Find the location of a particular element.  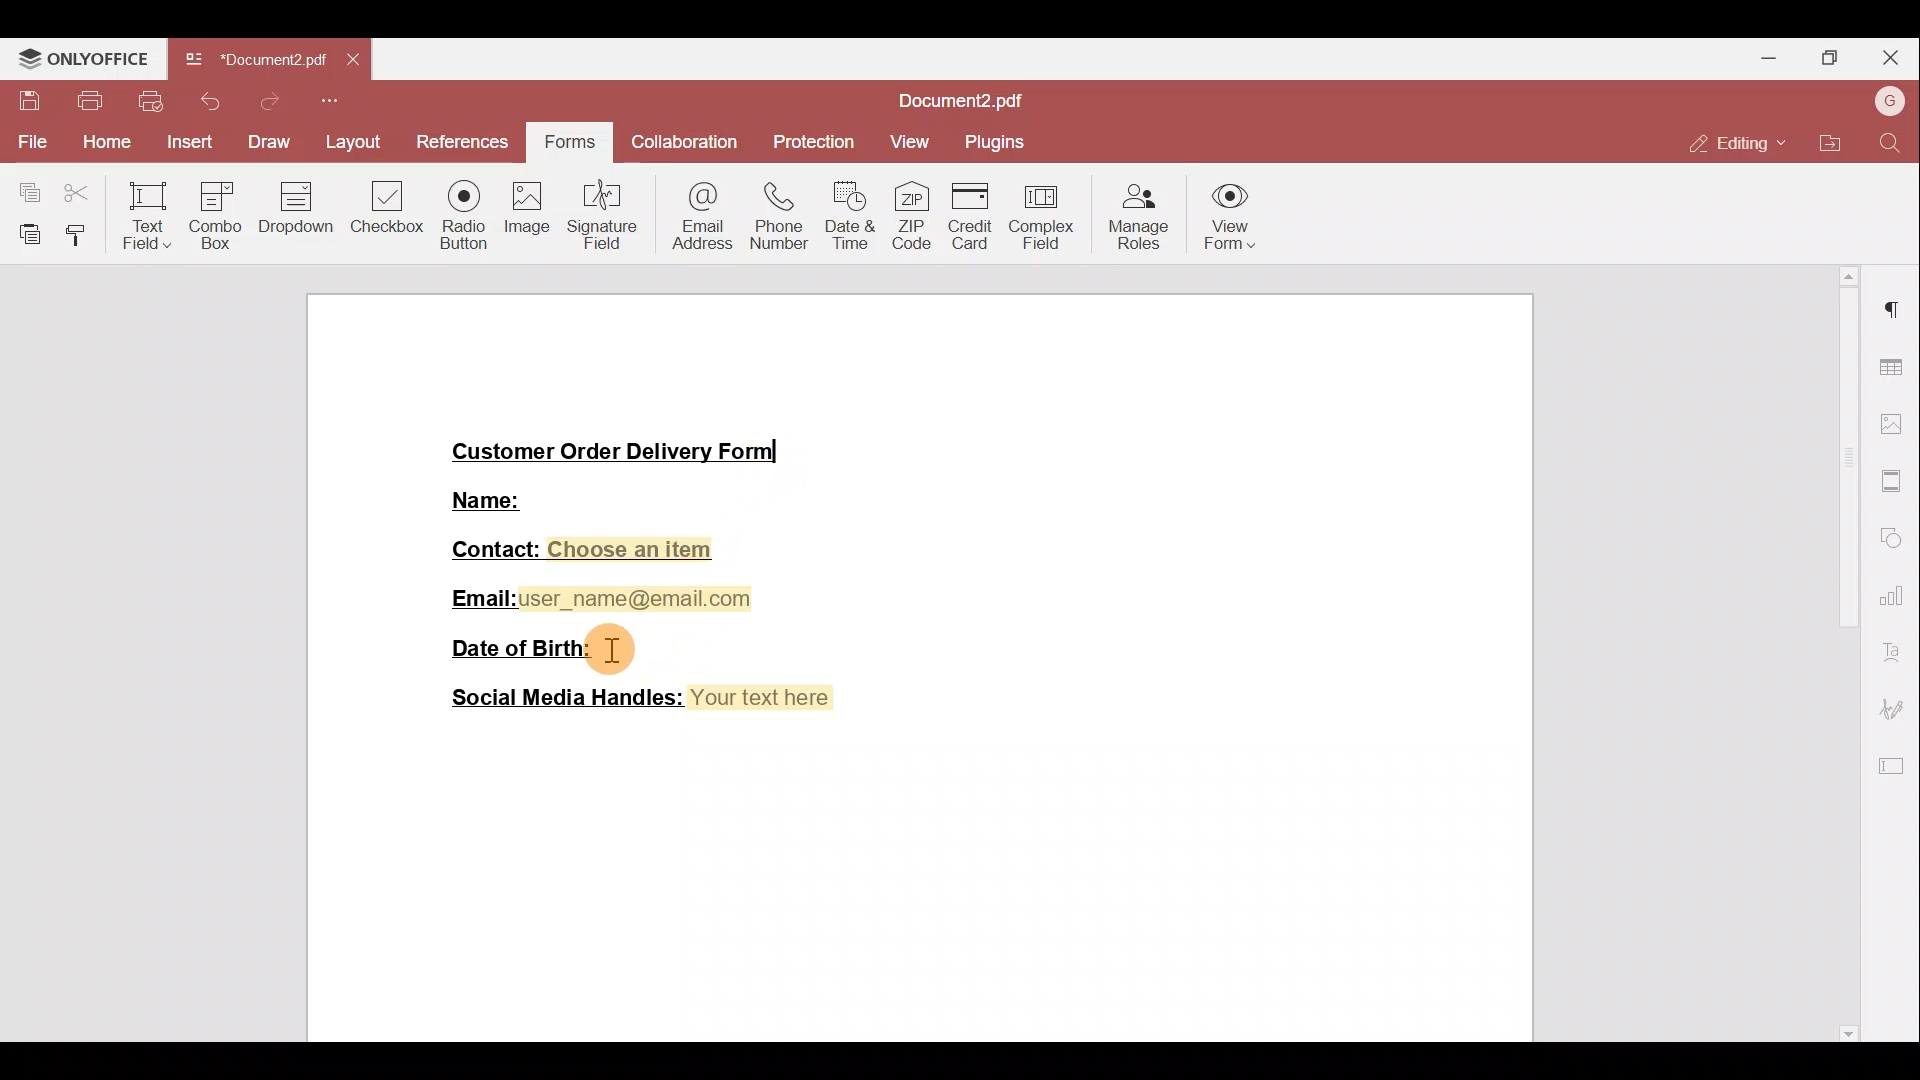

Find is located at coordinates (1891, 141).